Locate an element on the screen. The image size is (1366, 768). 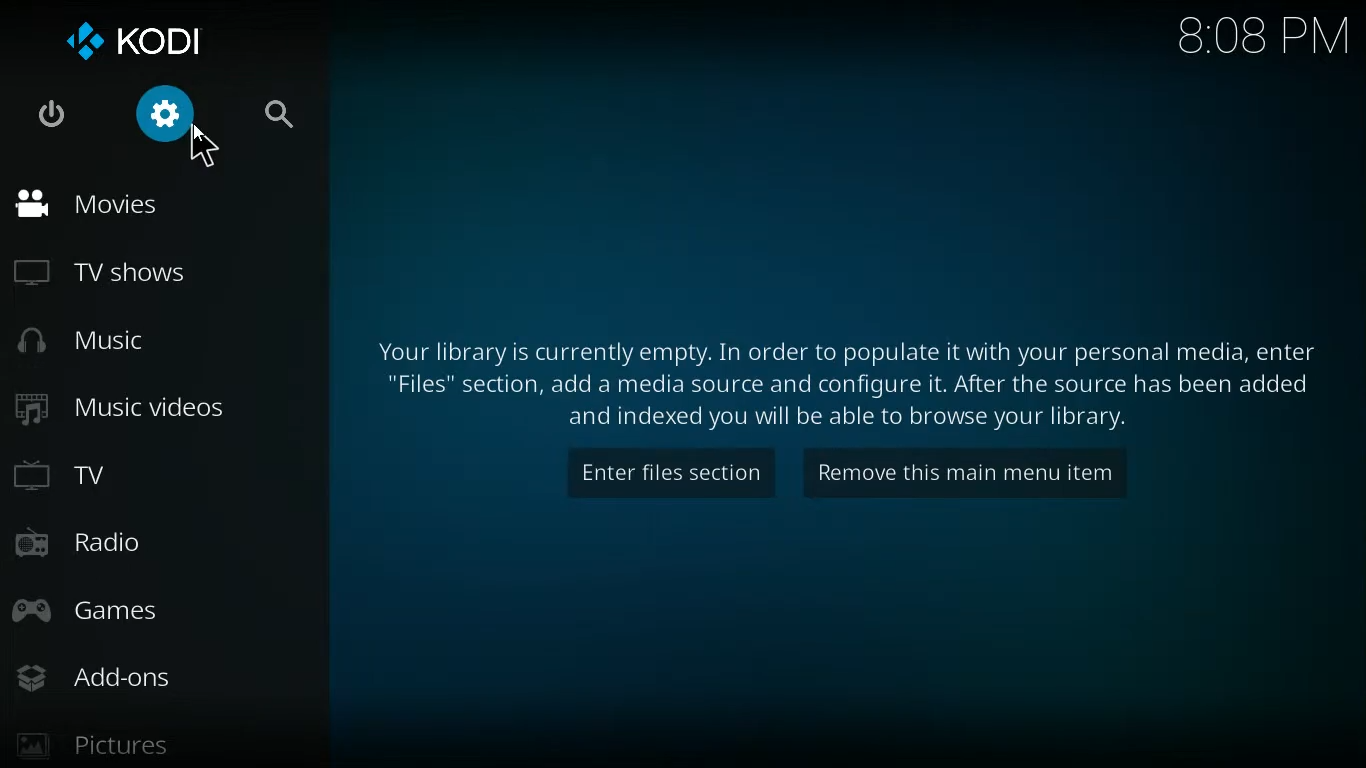
time is located at coordinates (1252, 35).